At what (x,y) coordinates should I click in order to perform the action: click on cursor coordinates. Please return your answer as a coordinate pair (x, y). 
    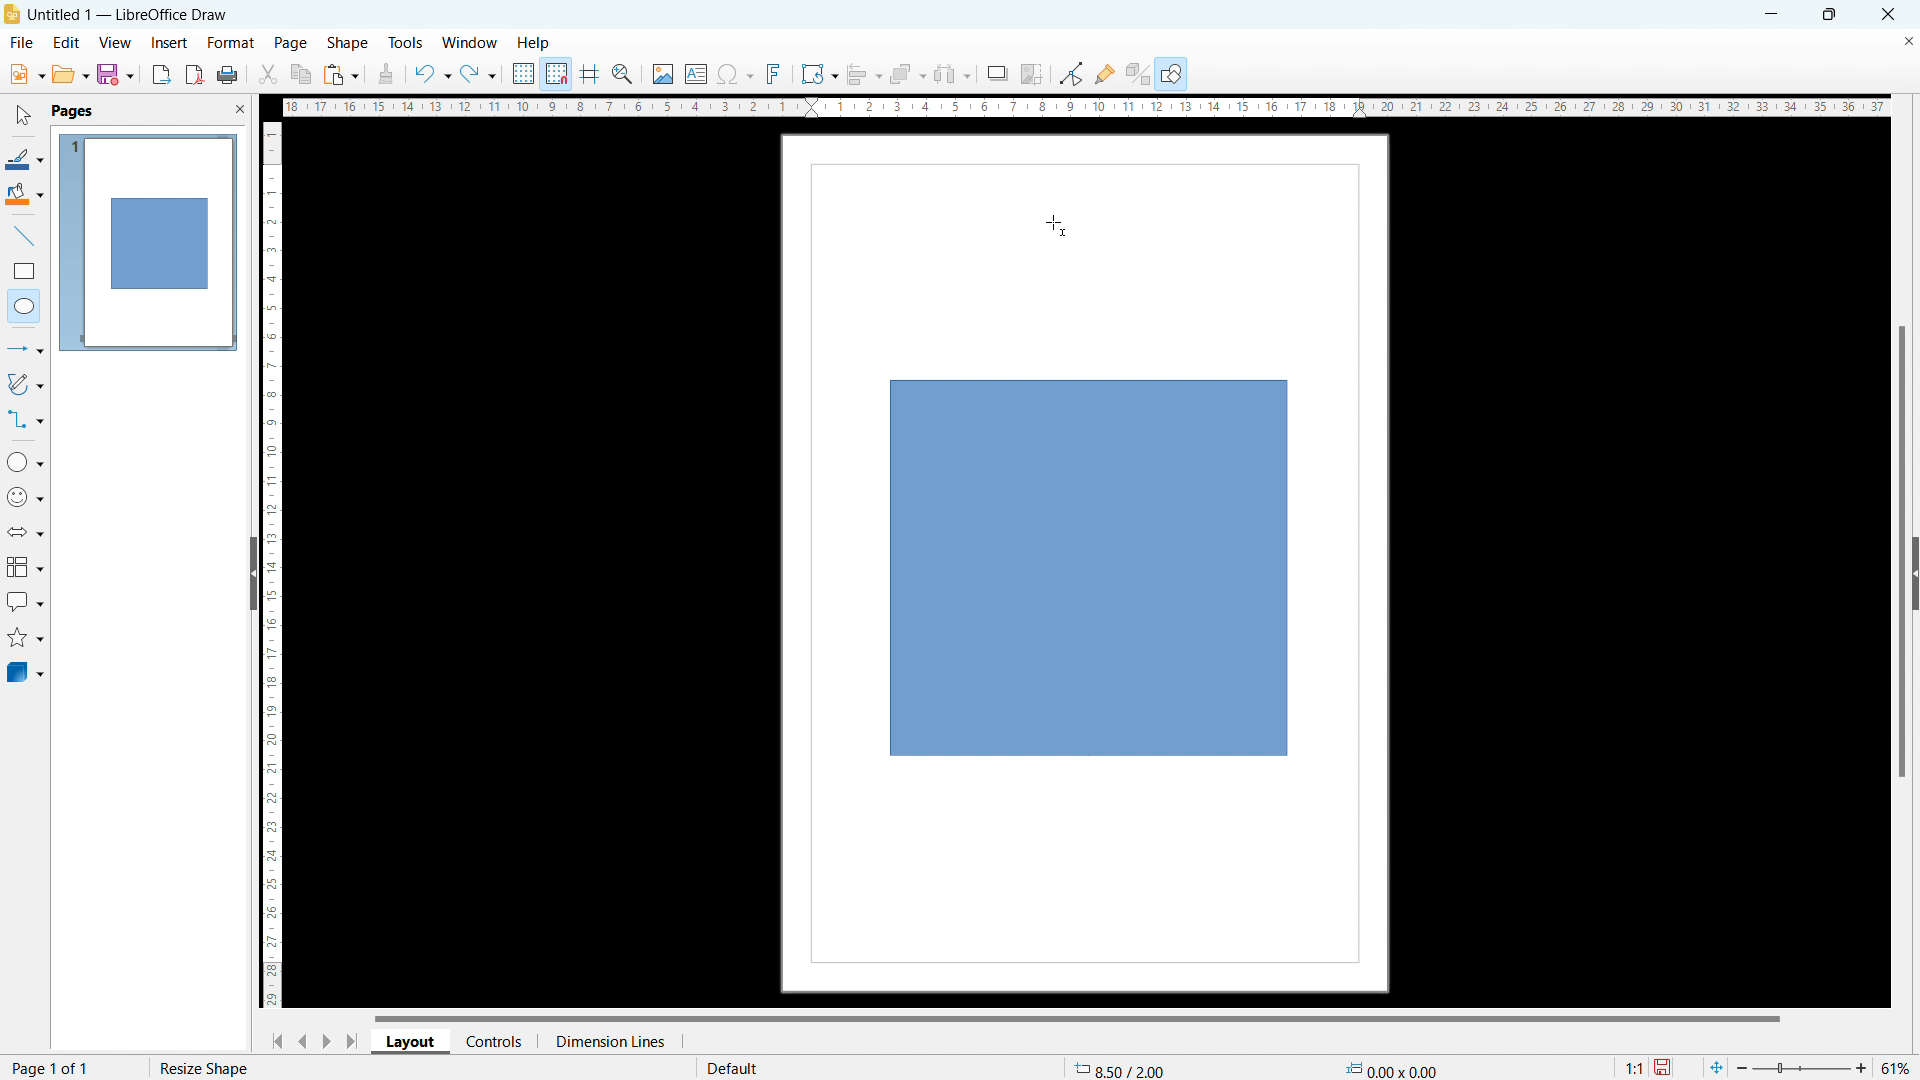
    Looking at the image, I should click on (1125, 1066).